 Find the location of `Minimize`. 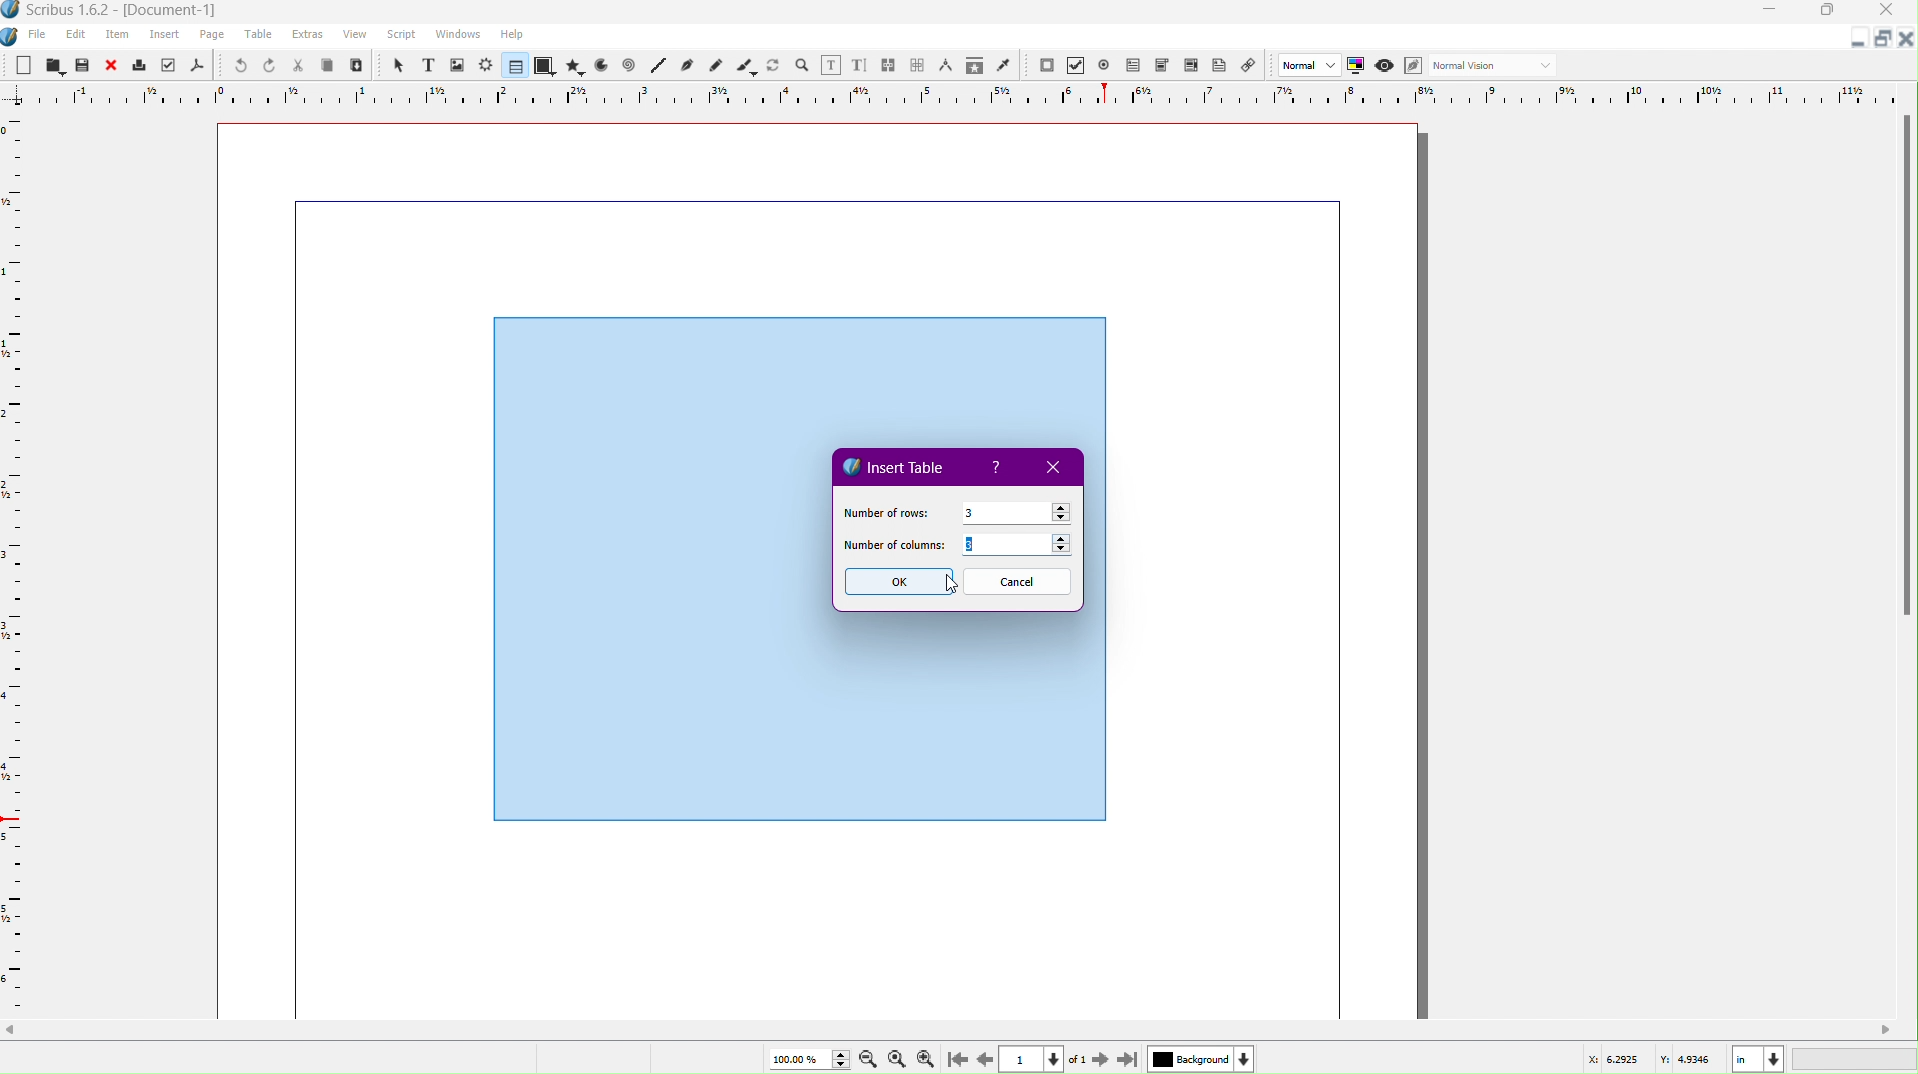

Minimize is located at coordinates (1771, 12).